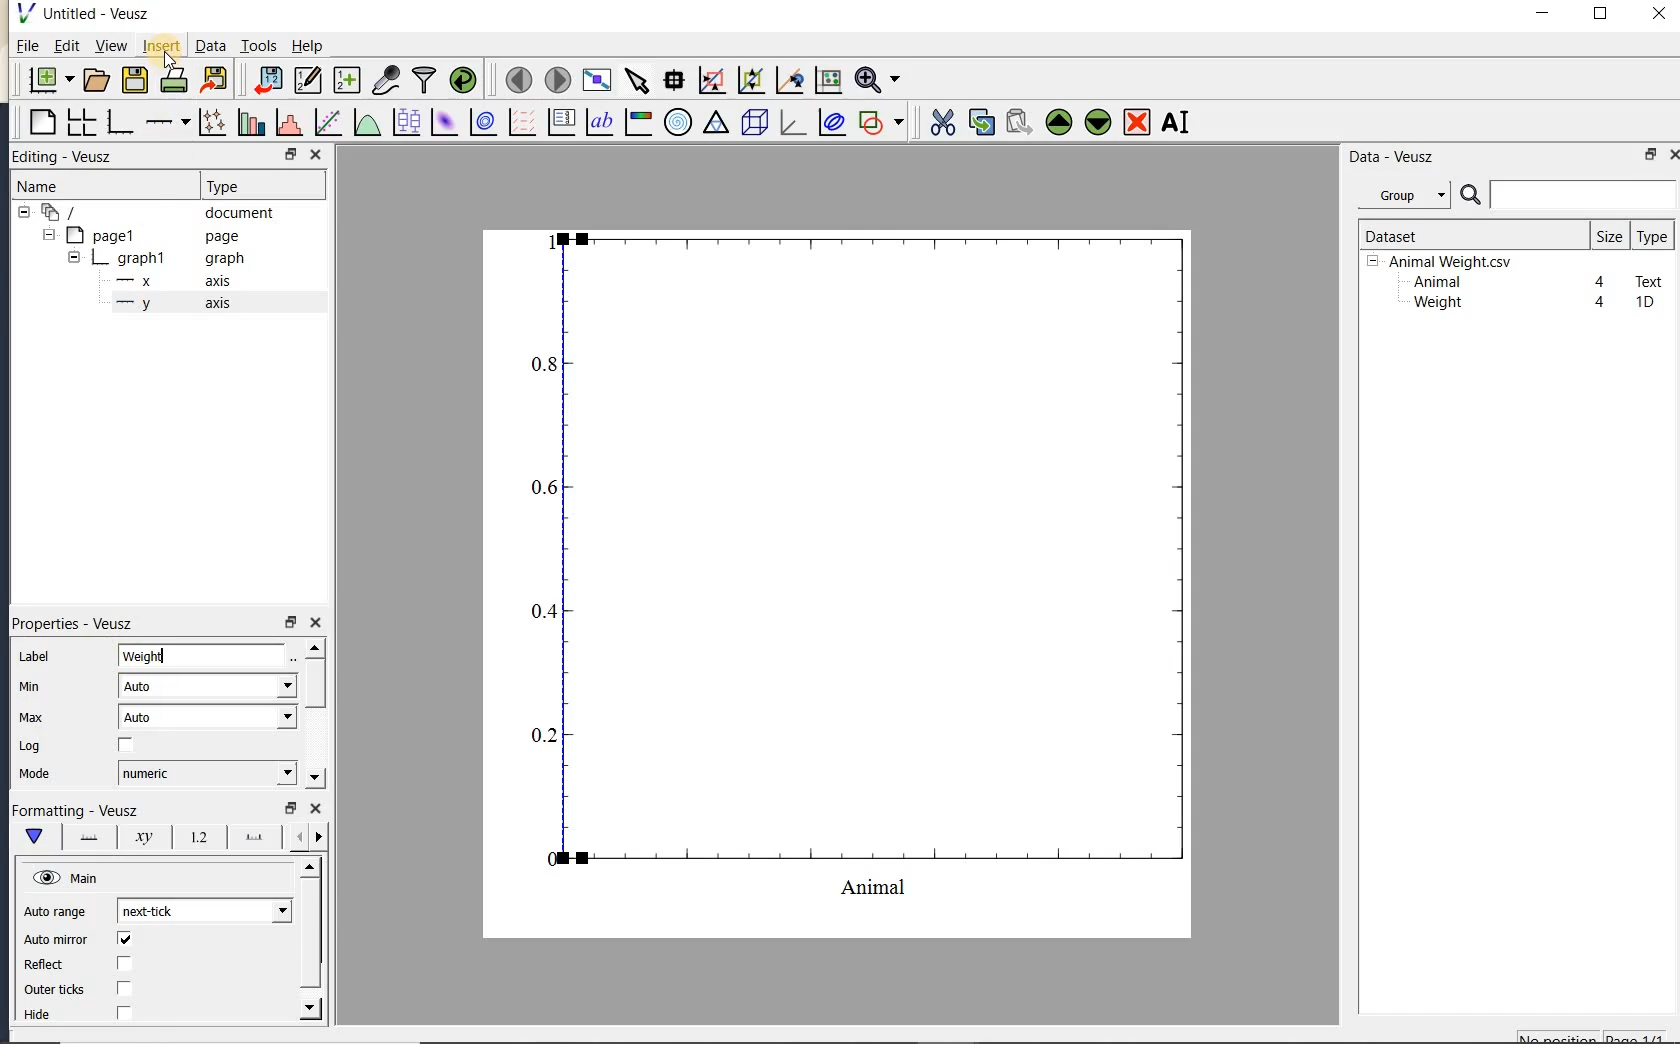  I want to click on Formatting - Veusz, so click(75, 811).